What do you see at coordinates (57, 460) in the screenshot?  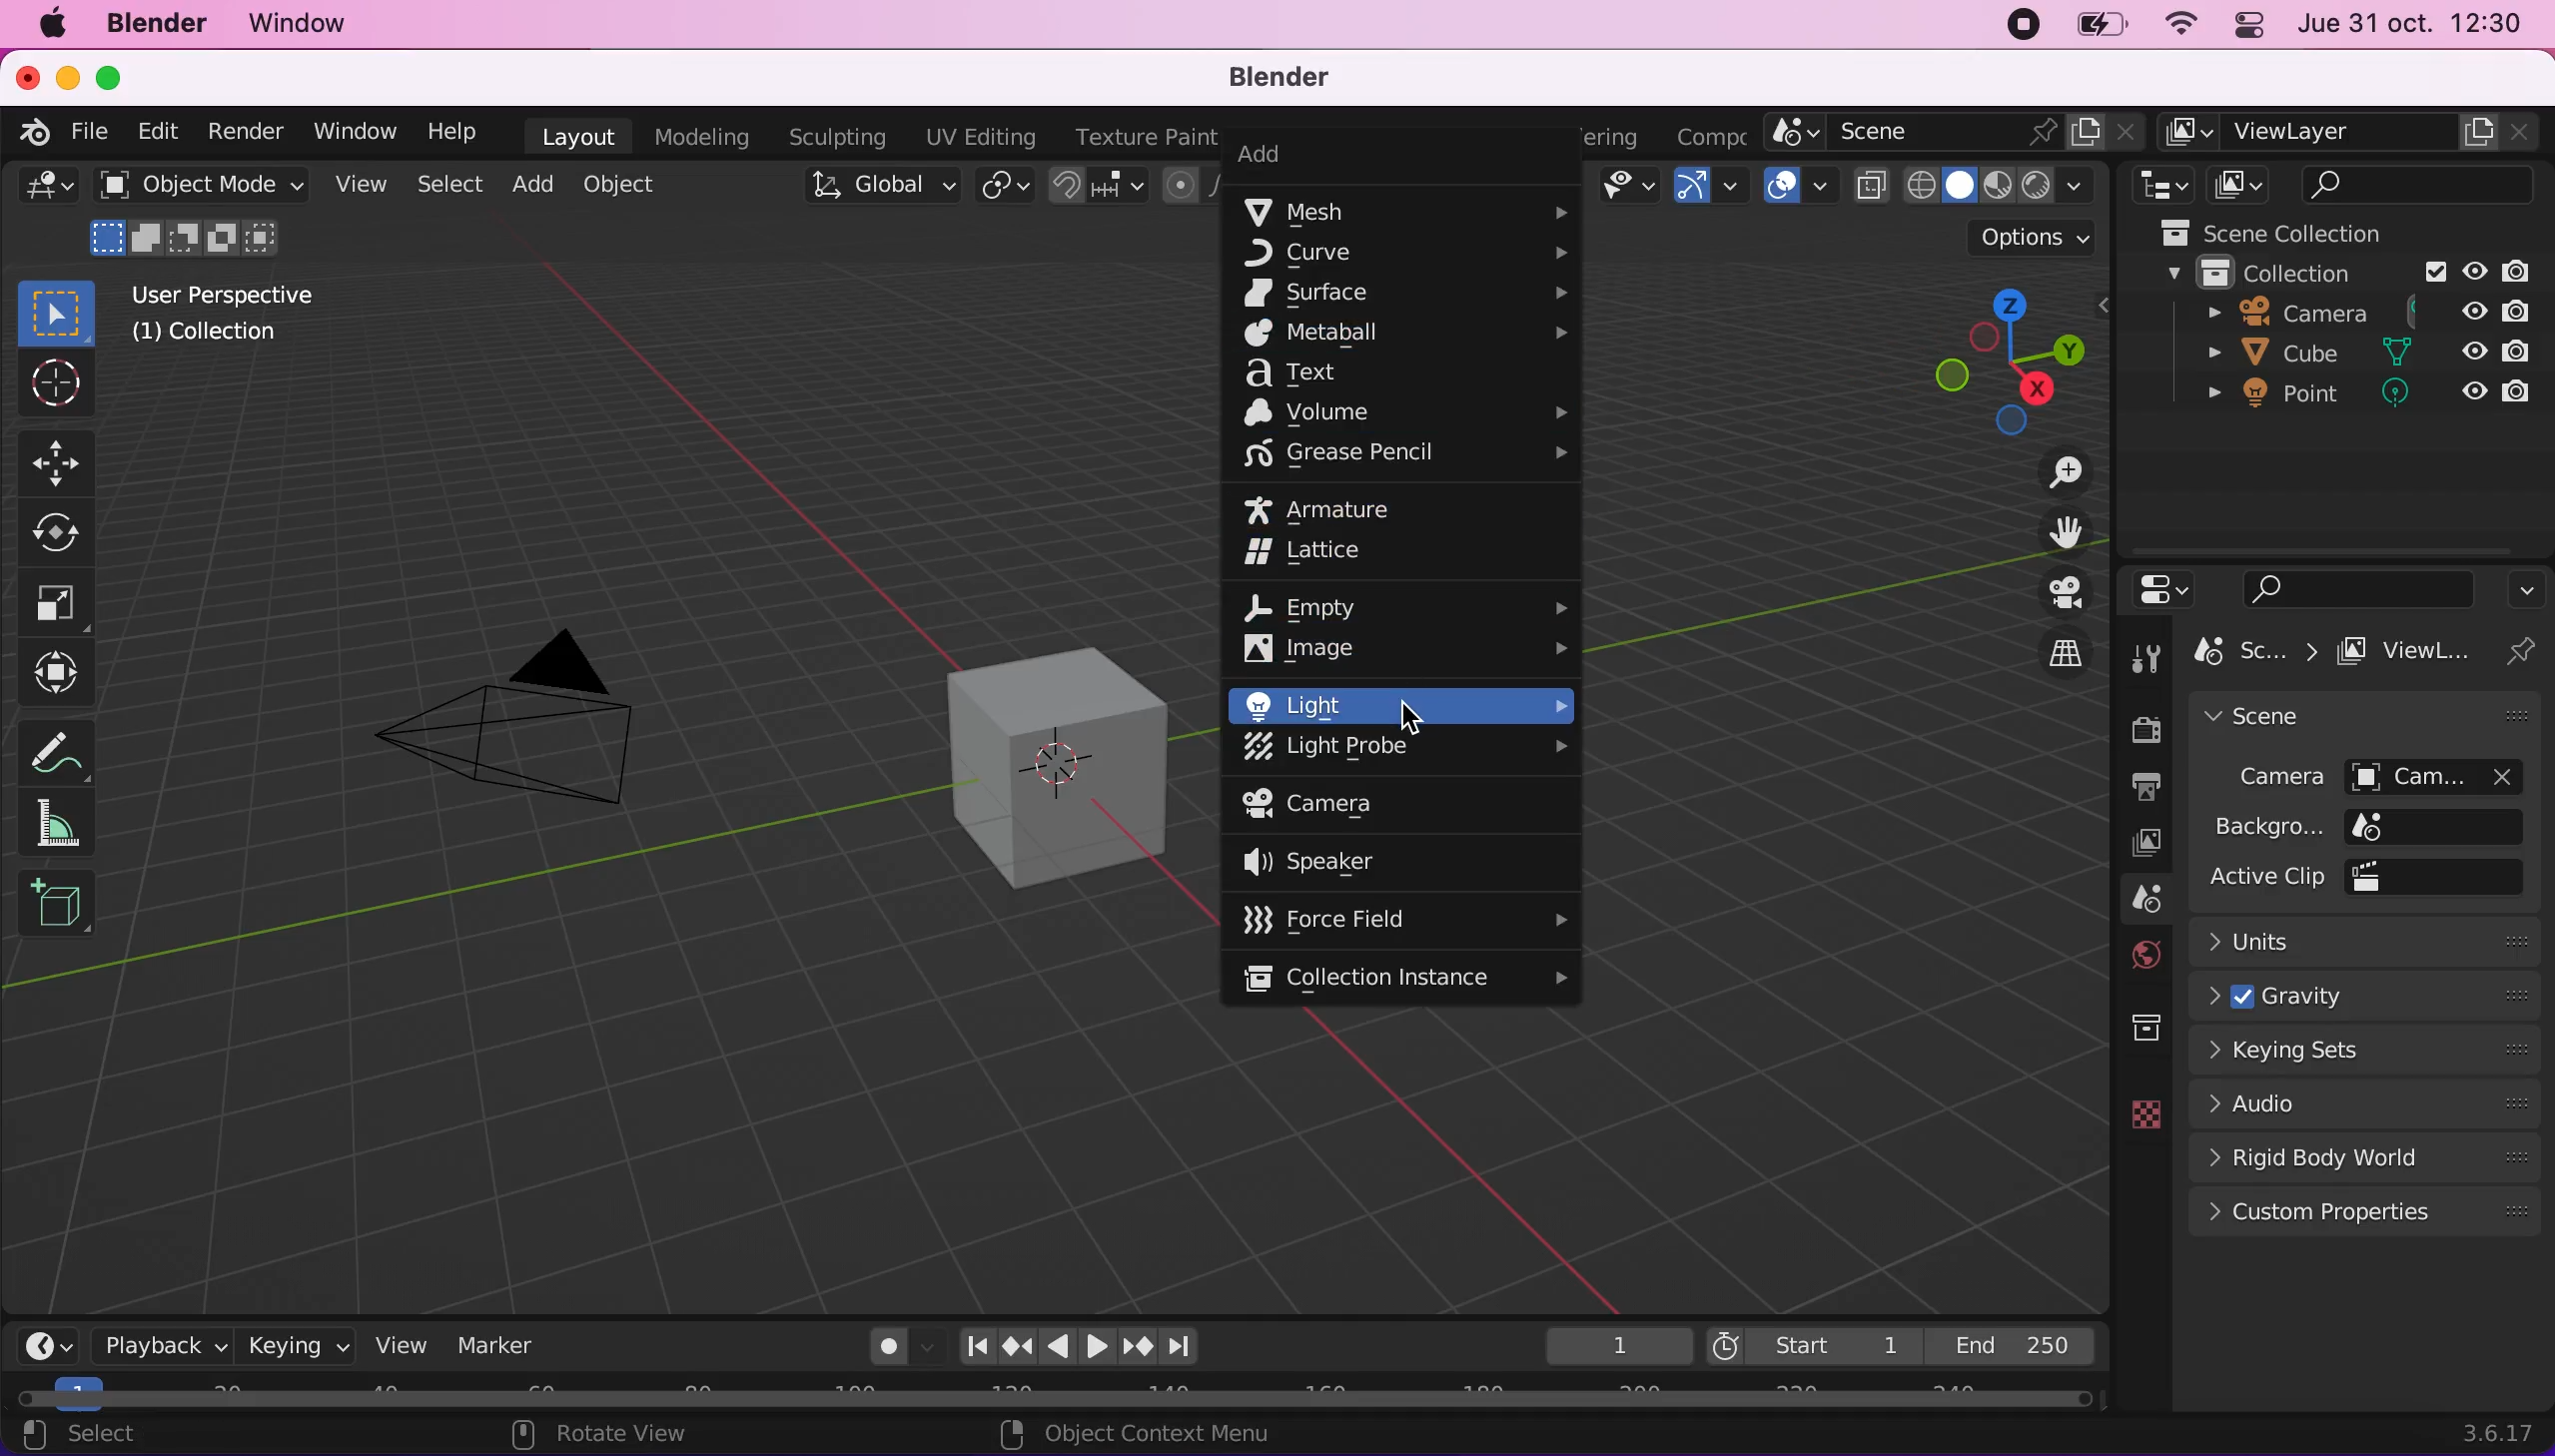 I see `move` at bounding box center [57, 460].